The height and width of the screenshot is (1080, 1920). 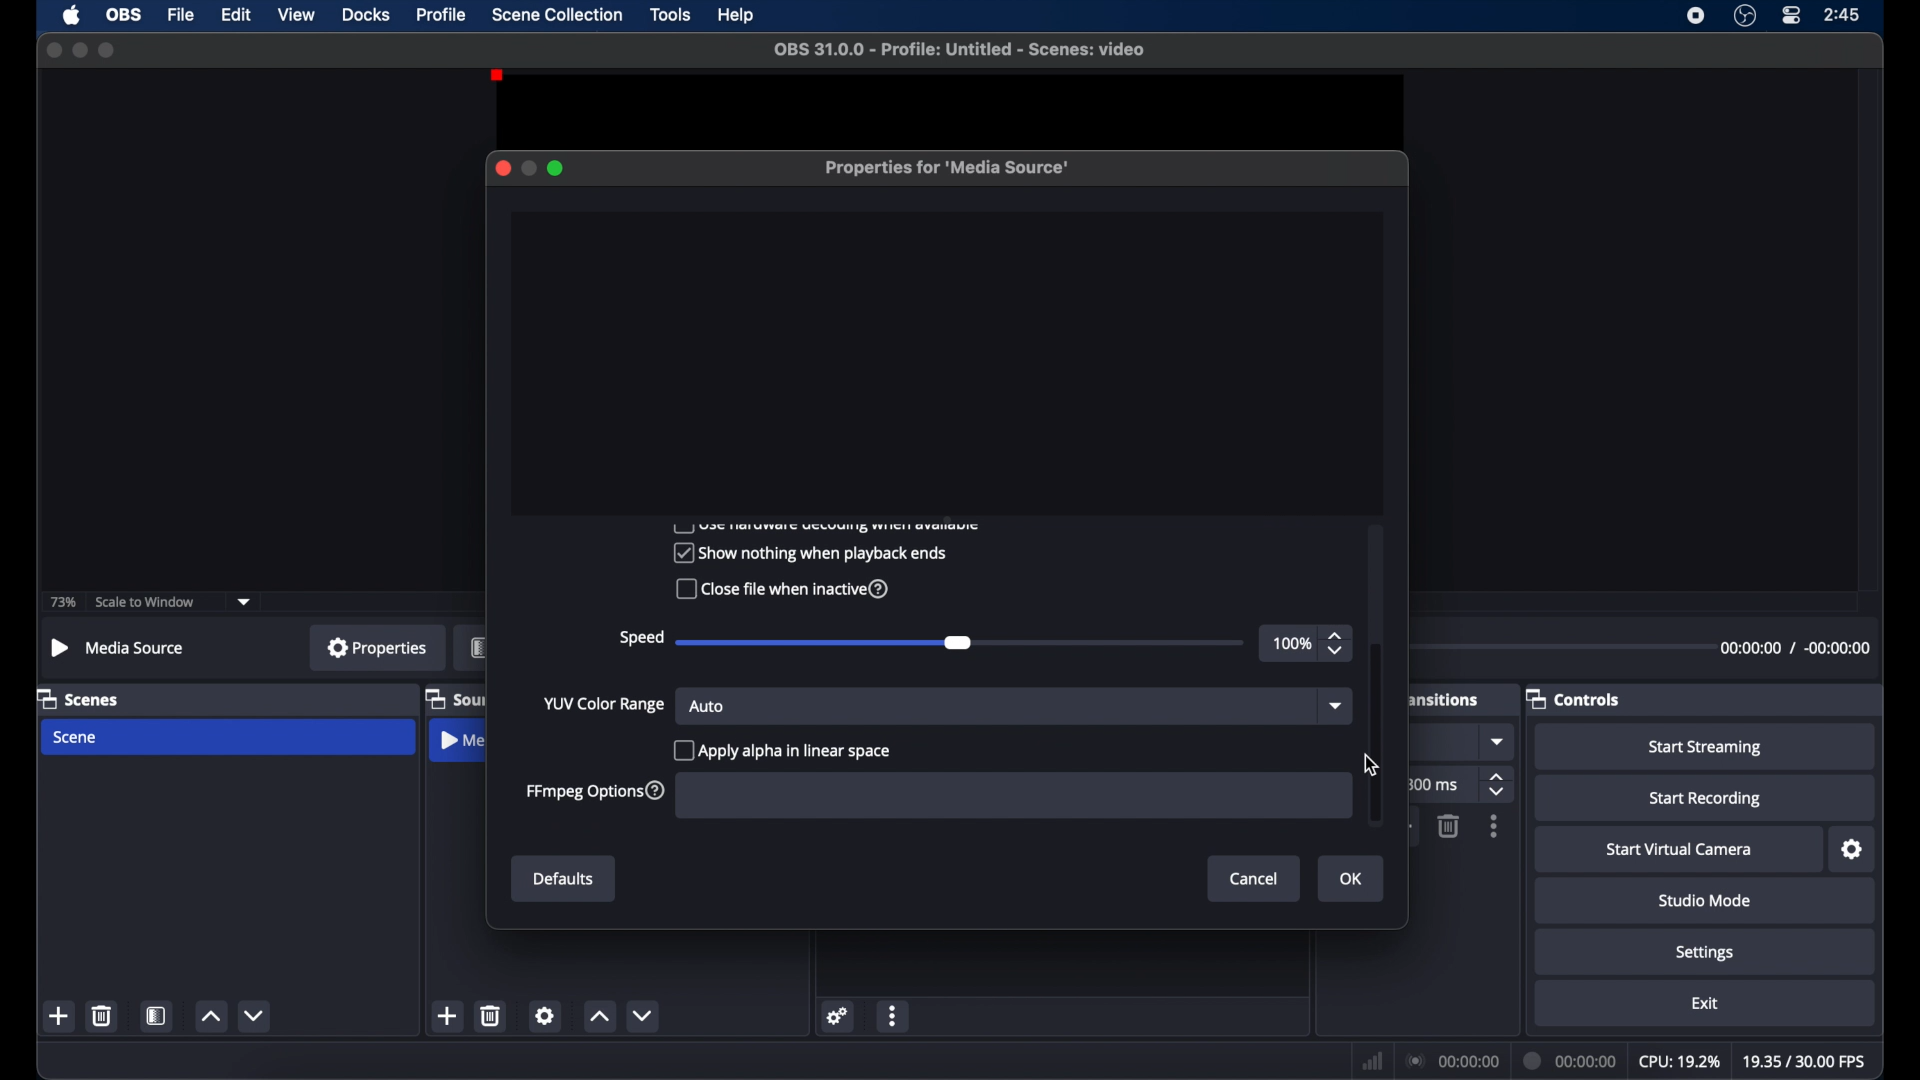 What do you see at coordinates (108, 51) in the screenshot?
I see `maximize` at bounding box center [108, 51].